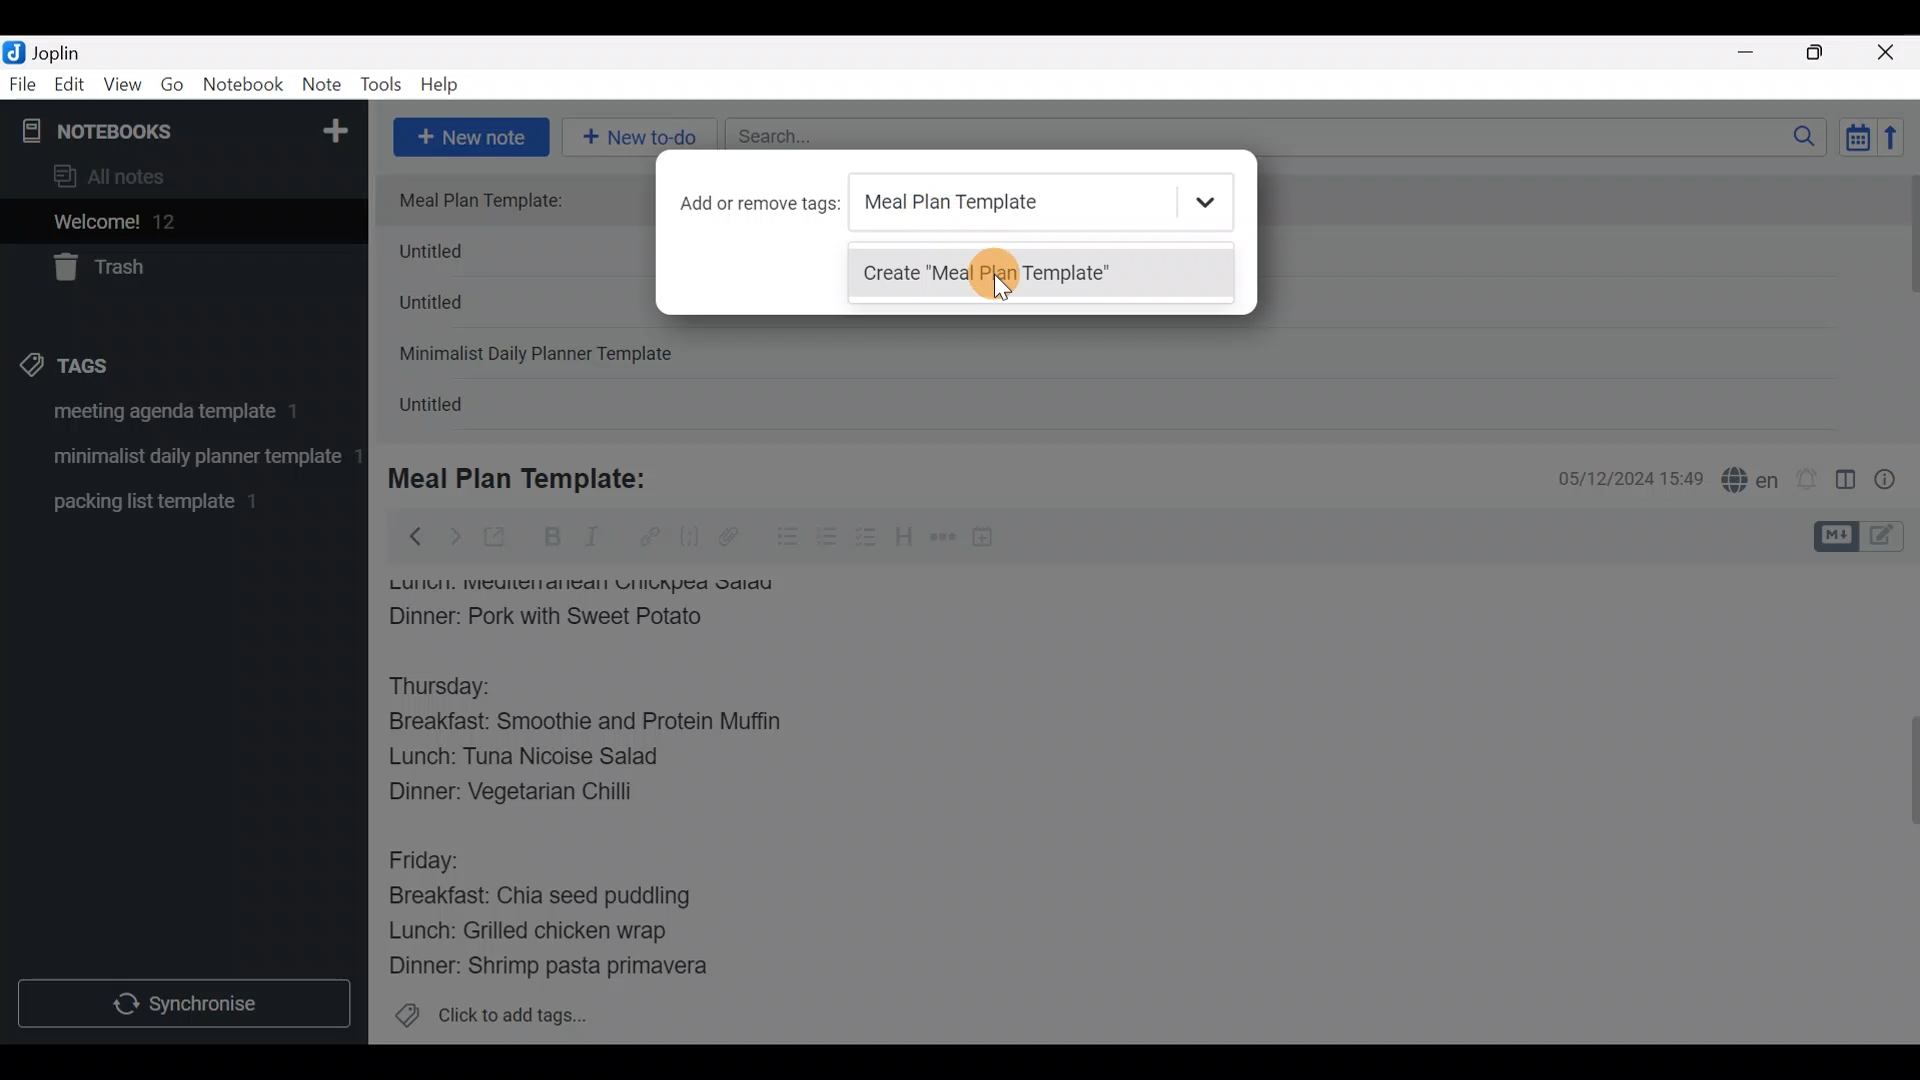 This screenshot has height=1080, width=1920. Describe the element at coordinates (643, 134) in the screenshot. I see `New to-do` at that location.